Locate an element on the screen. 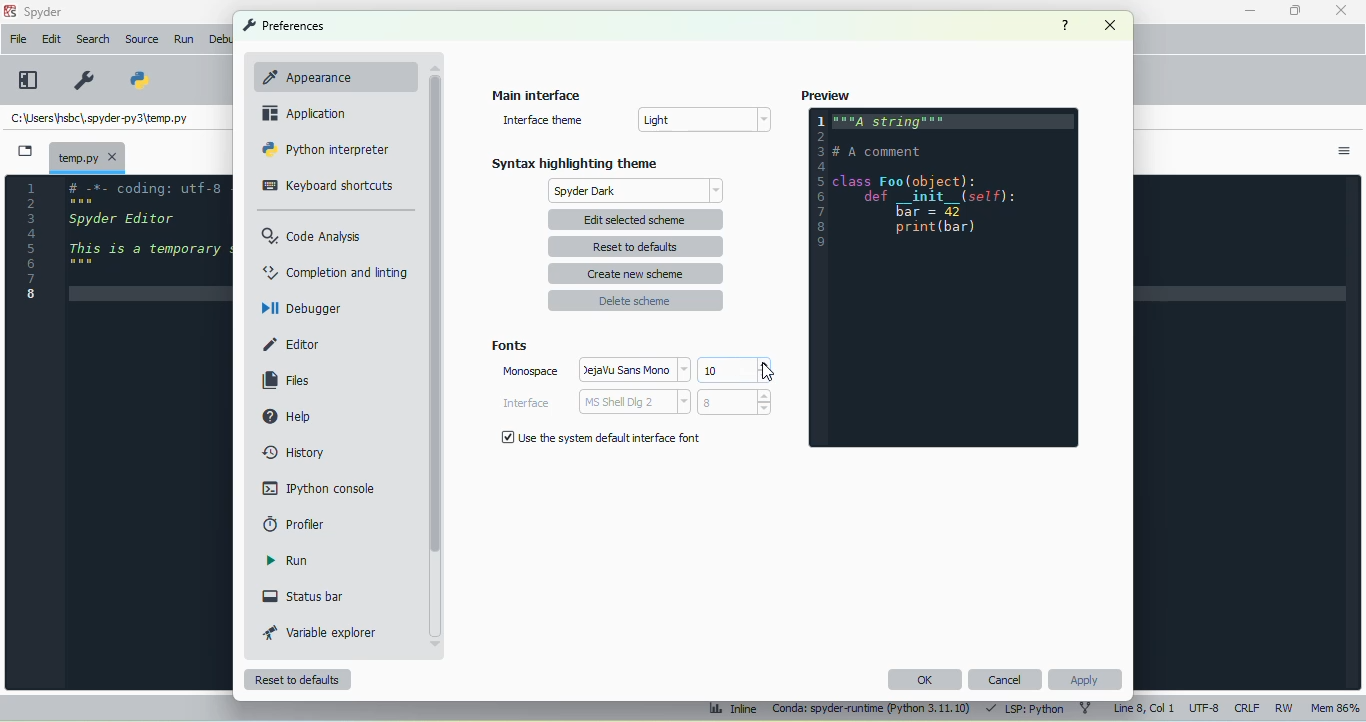  use the system default interface font is located at coordinates (600, 437).